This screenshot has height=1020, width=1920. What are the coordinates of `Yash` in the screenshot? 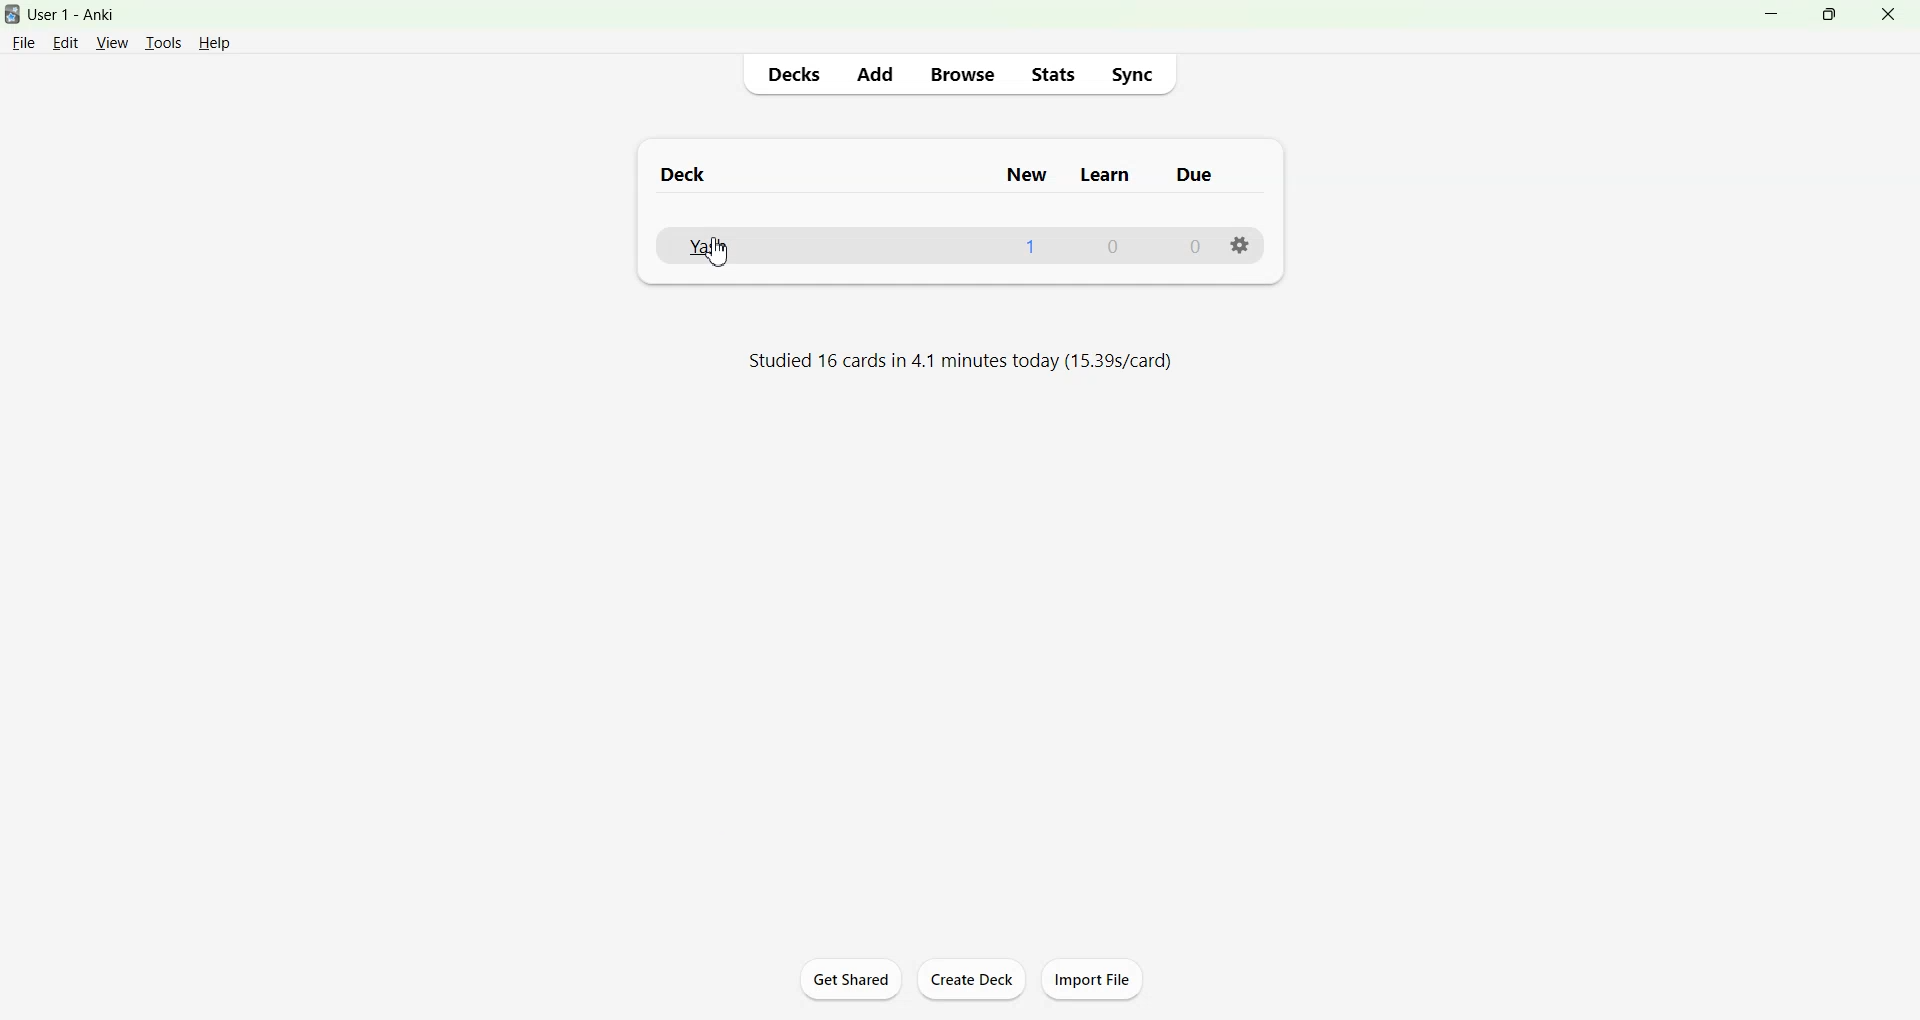 It's located at (713, 246).